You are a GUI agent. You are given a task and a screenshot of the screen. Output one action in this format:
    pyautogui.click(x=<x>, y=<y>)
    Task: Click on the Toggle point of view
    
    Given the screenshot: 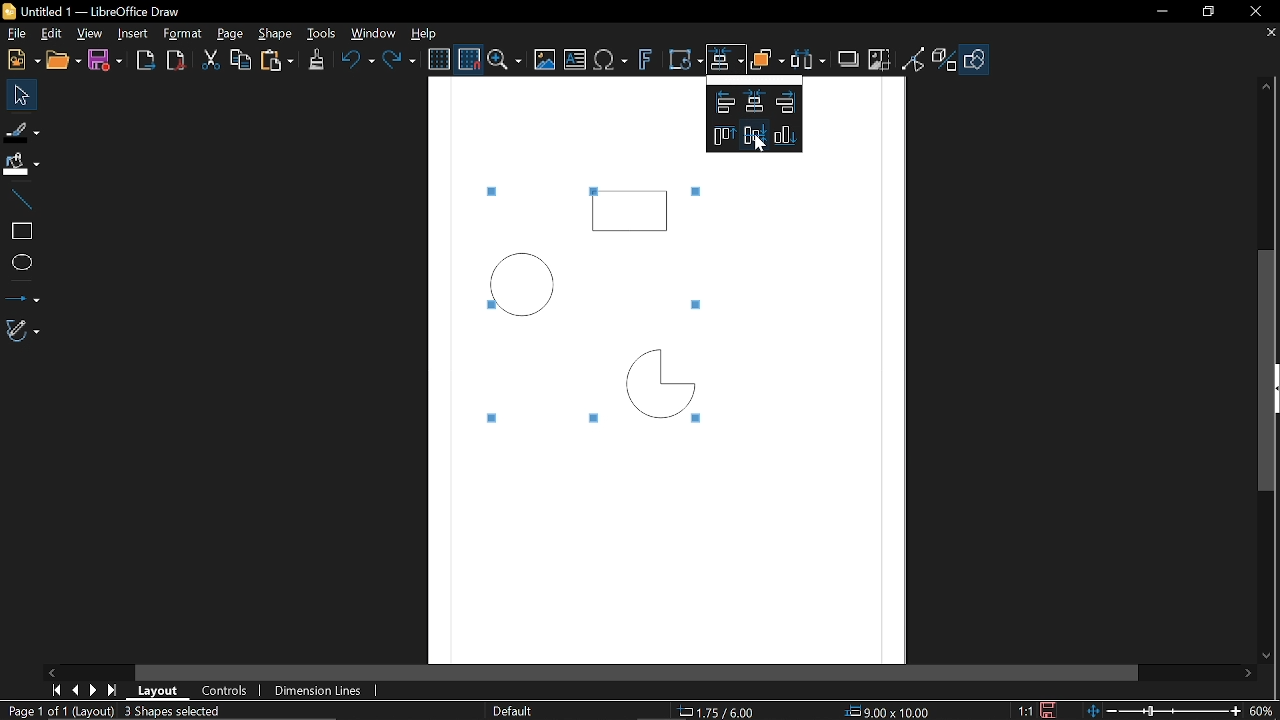 What is the action you would take?
    pyautogui.click(x=913, y=59)
    